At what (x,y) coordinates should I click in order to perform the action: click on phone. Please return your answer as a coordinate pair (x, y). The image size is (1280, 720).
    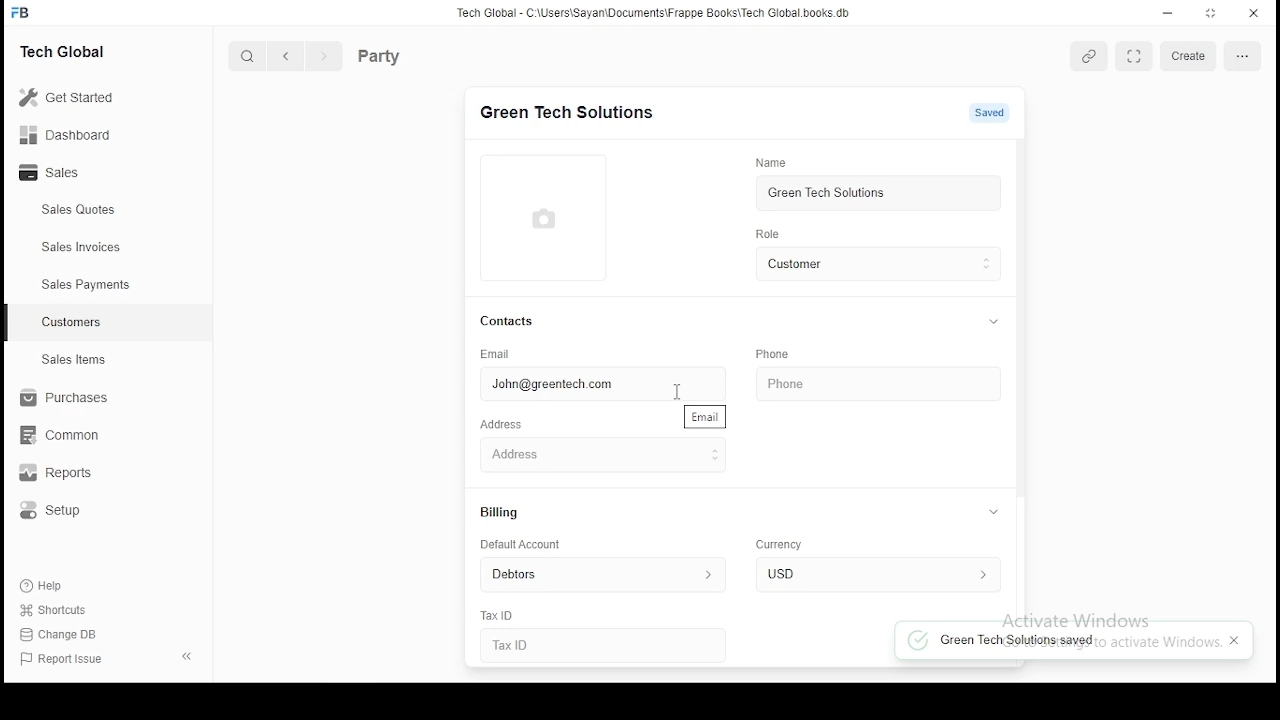
    Looking at the image, I should click on (772, 354).